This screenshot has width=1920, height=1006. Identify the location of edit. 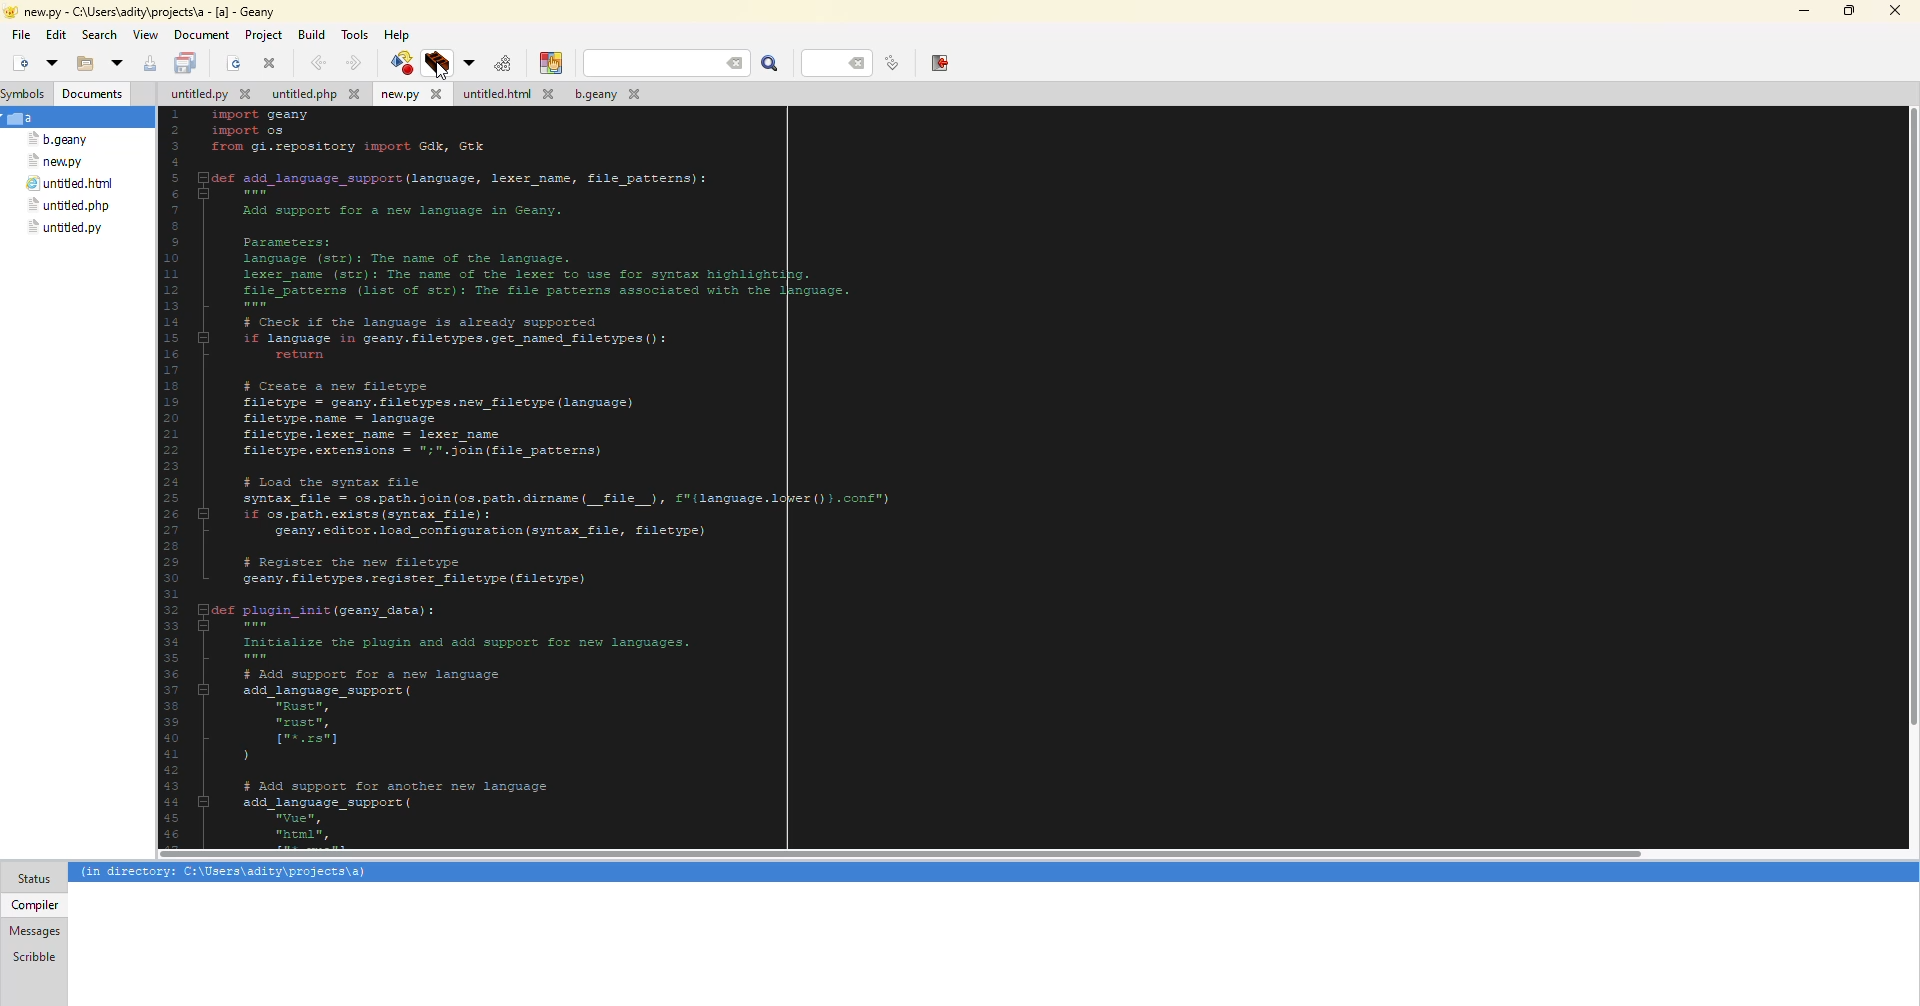
(57, 35).